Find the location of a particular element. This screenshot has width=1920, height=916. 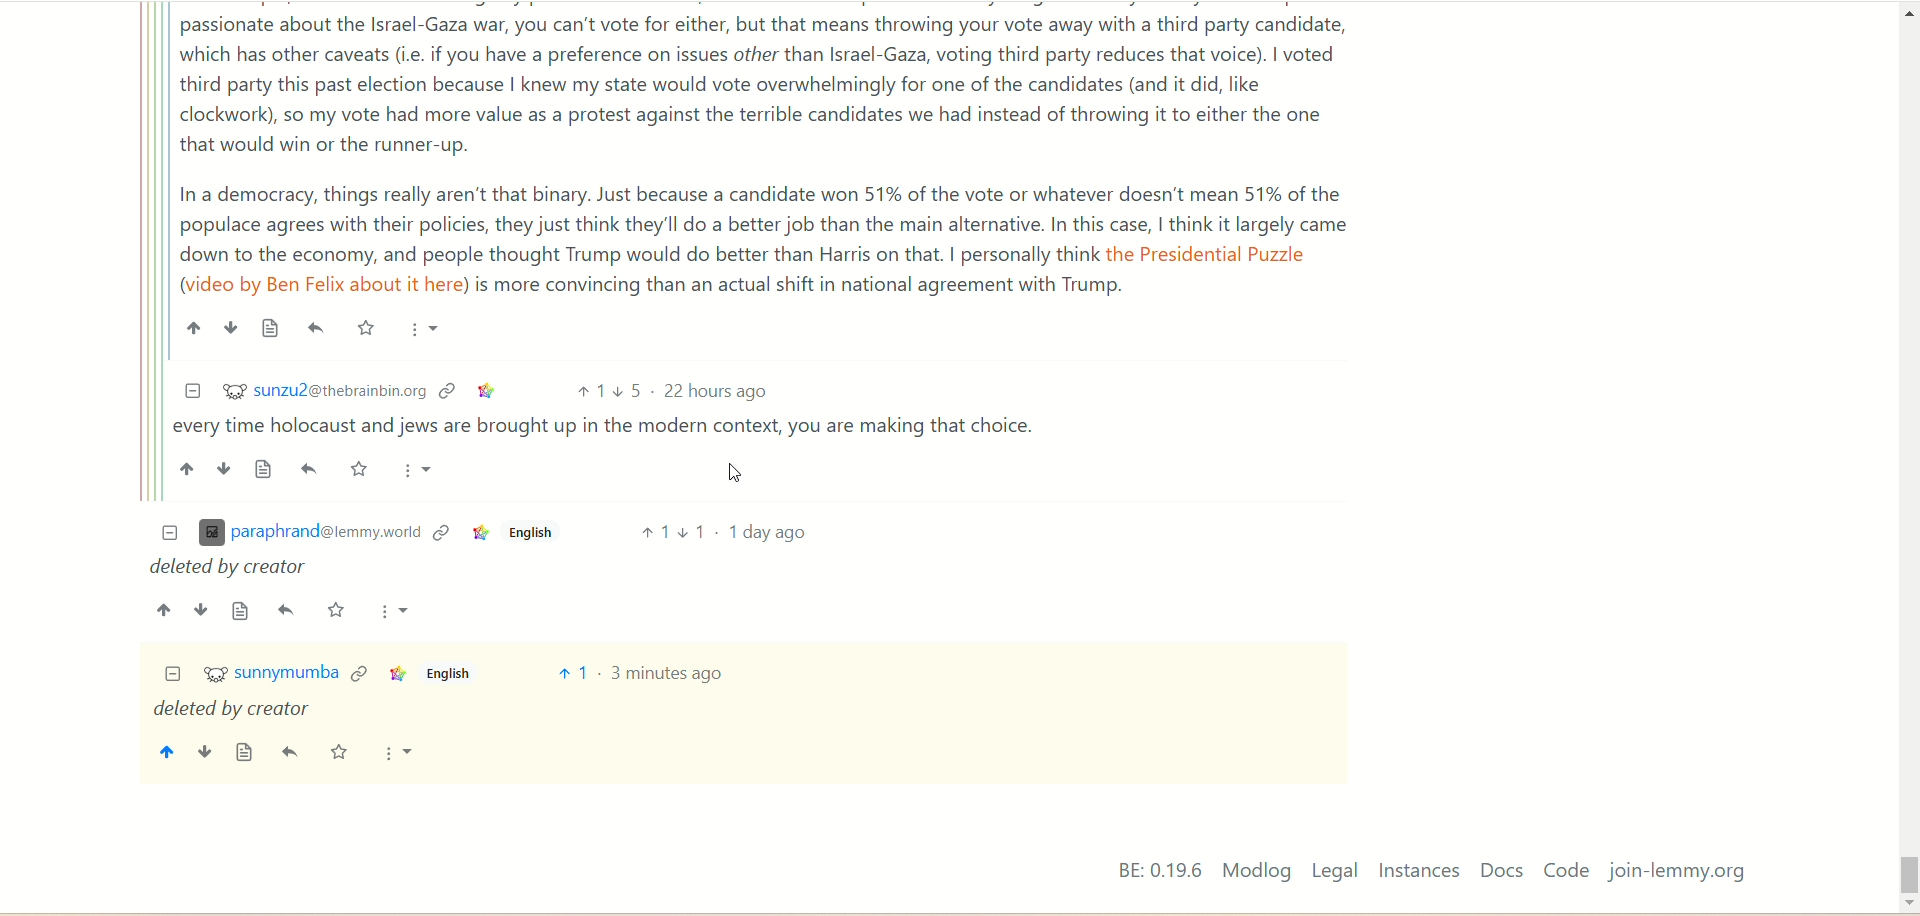

BE: 0.19.6 is located at coordinates (1160, 869).